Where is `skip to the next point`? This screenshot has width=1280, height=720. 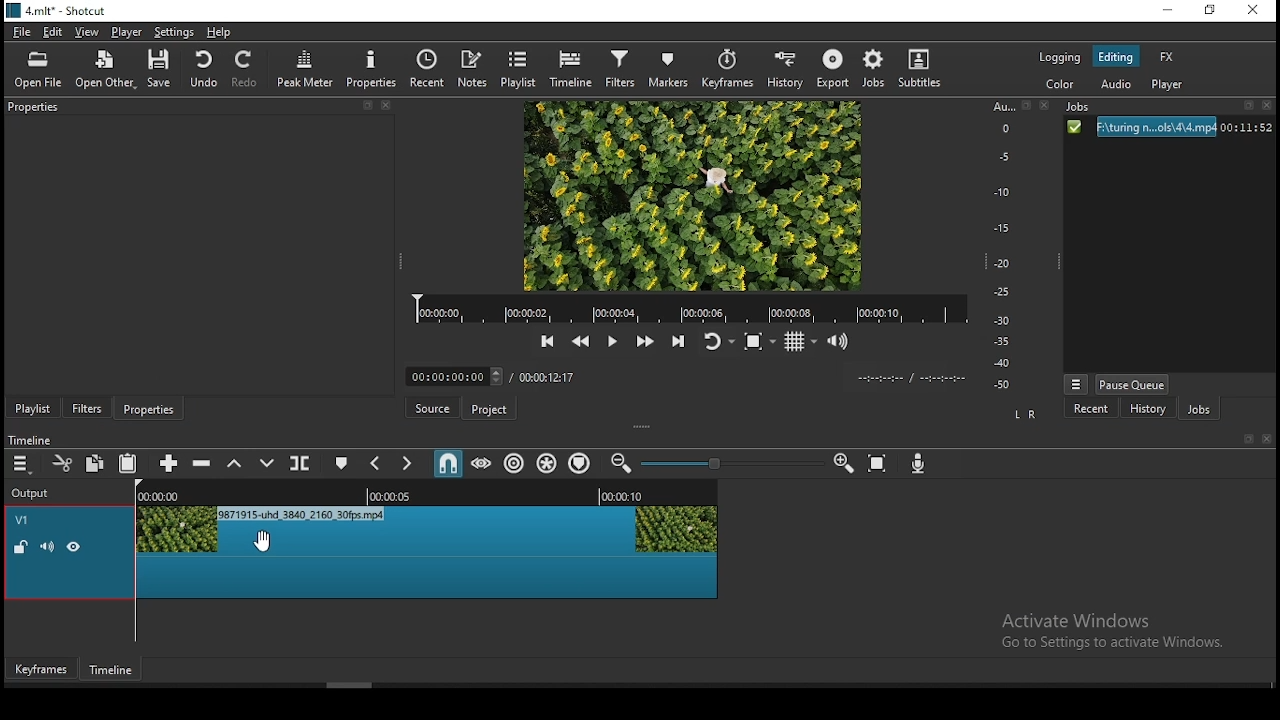
skip to the next point is located at coordinates (678, 343).